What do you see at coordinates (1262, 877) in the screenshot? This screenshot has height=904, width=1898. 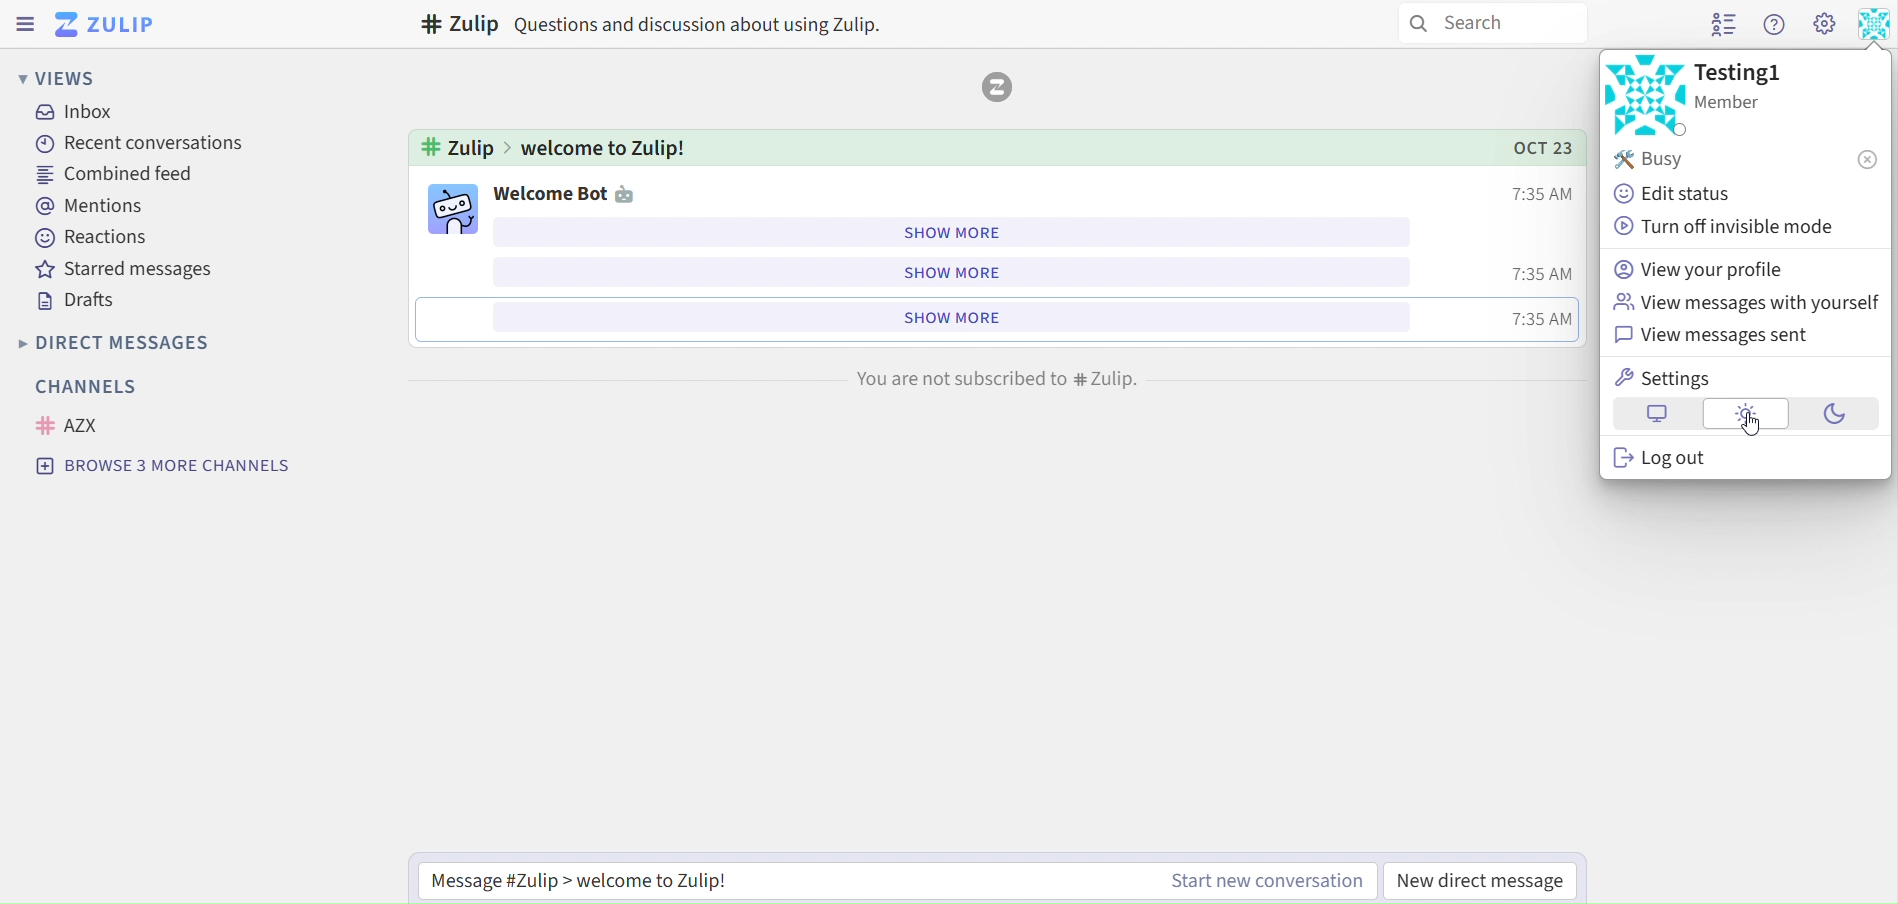 I see `Start new conversation` at bounding box center [1262, 877].